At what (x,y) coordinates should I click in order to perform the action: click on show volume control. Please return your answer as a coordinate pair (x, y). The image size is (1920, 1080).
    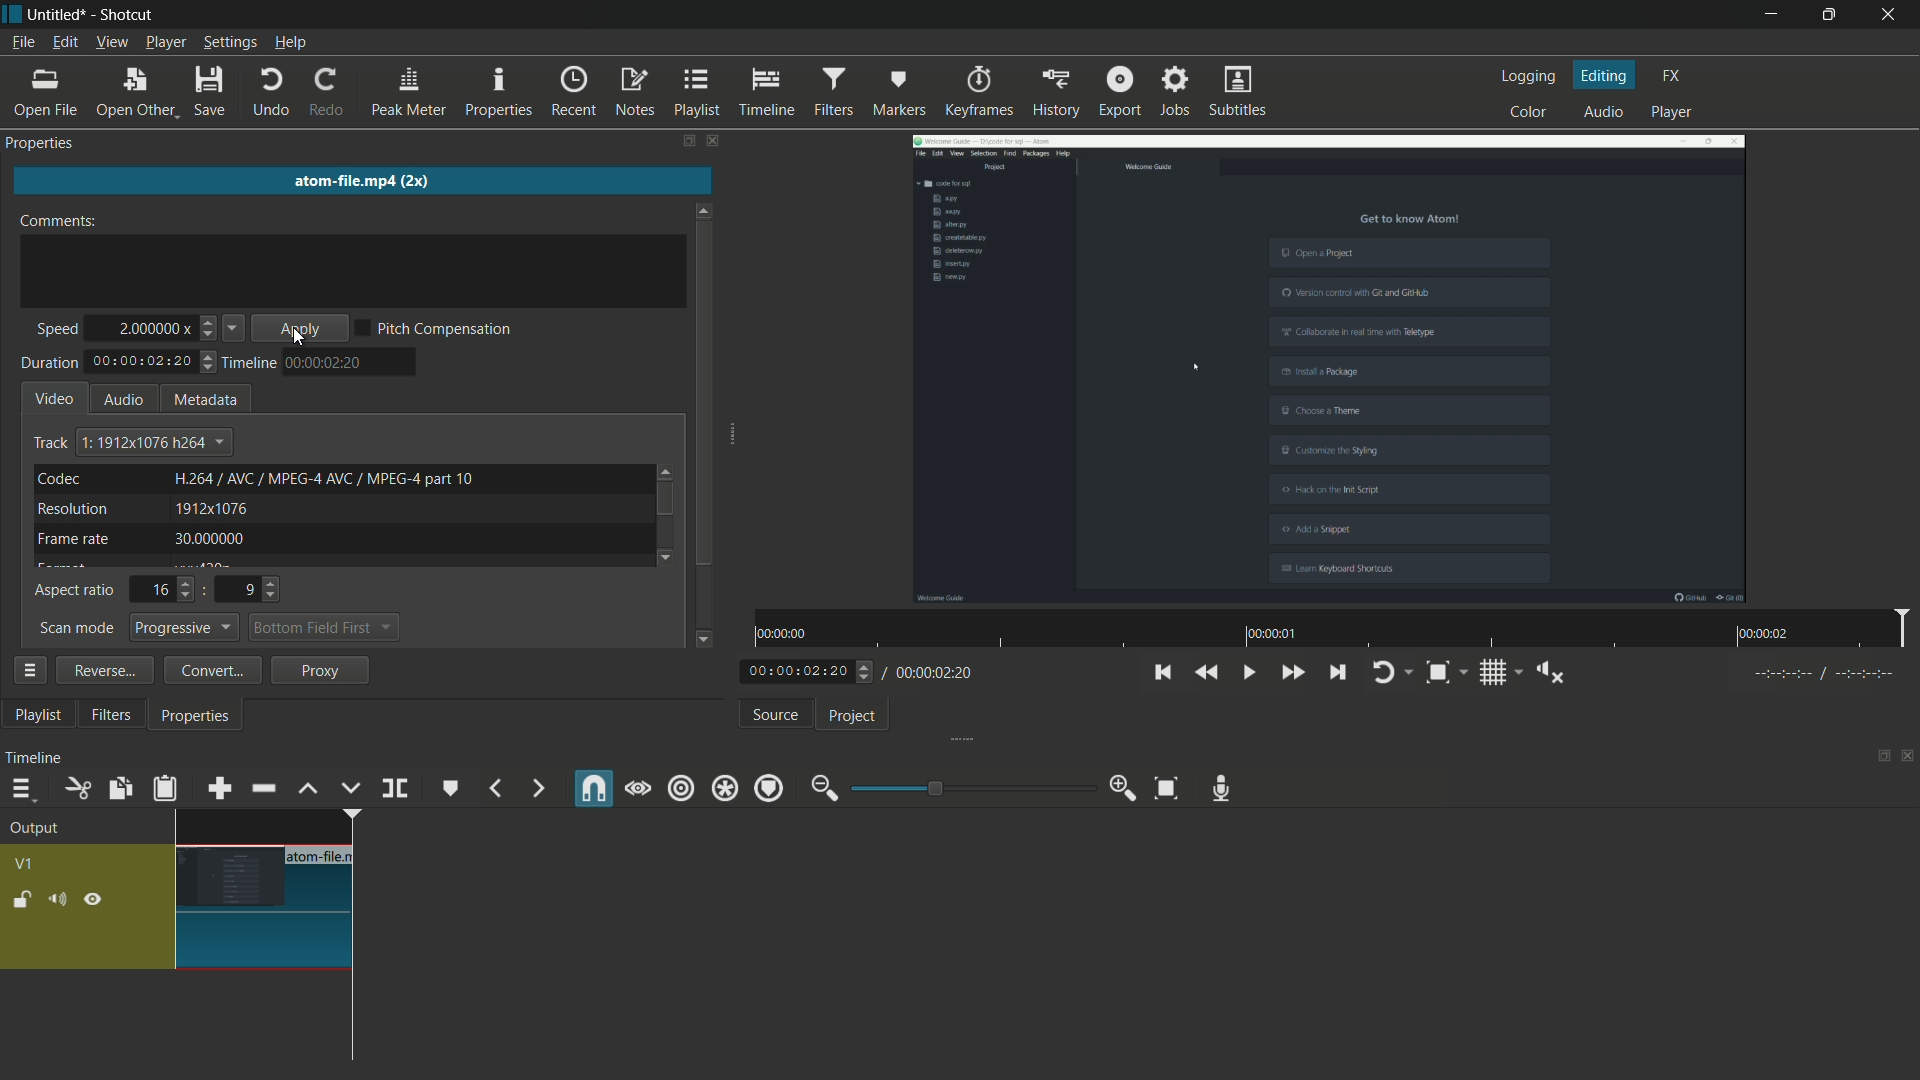
    Looking at the image, I should click on (1544, 672).